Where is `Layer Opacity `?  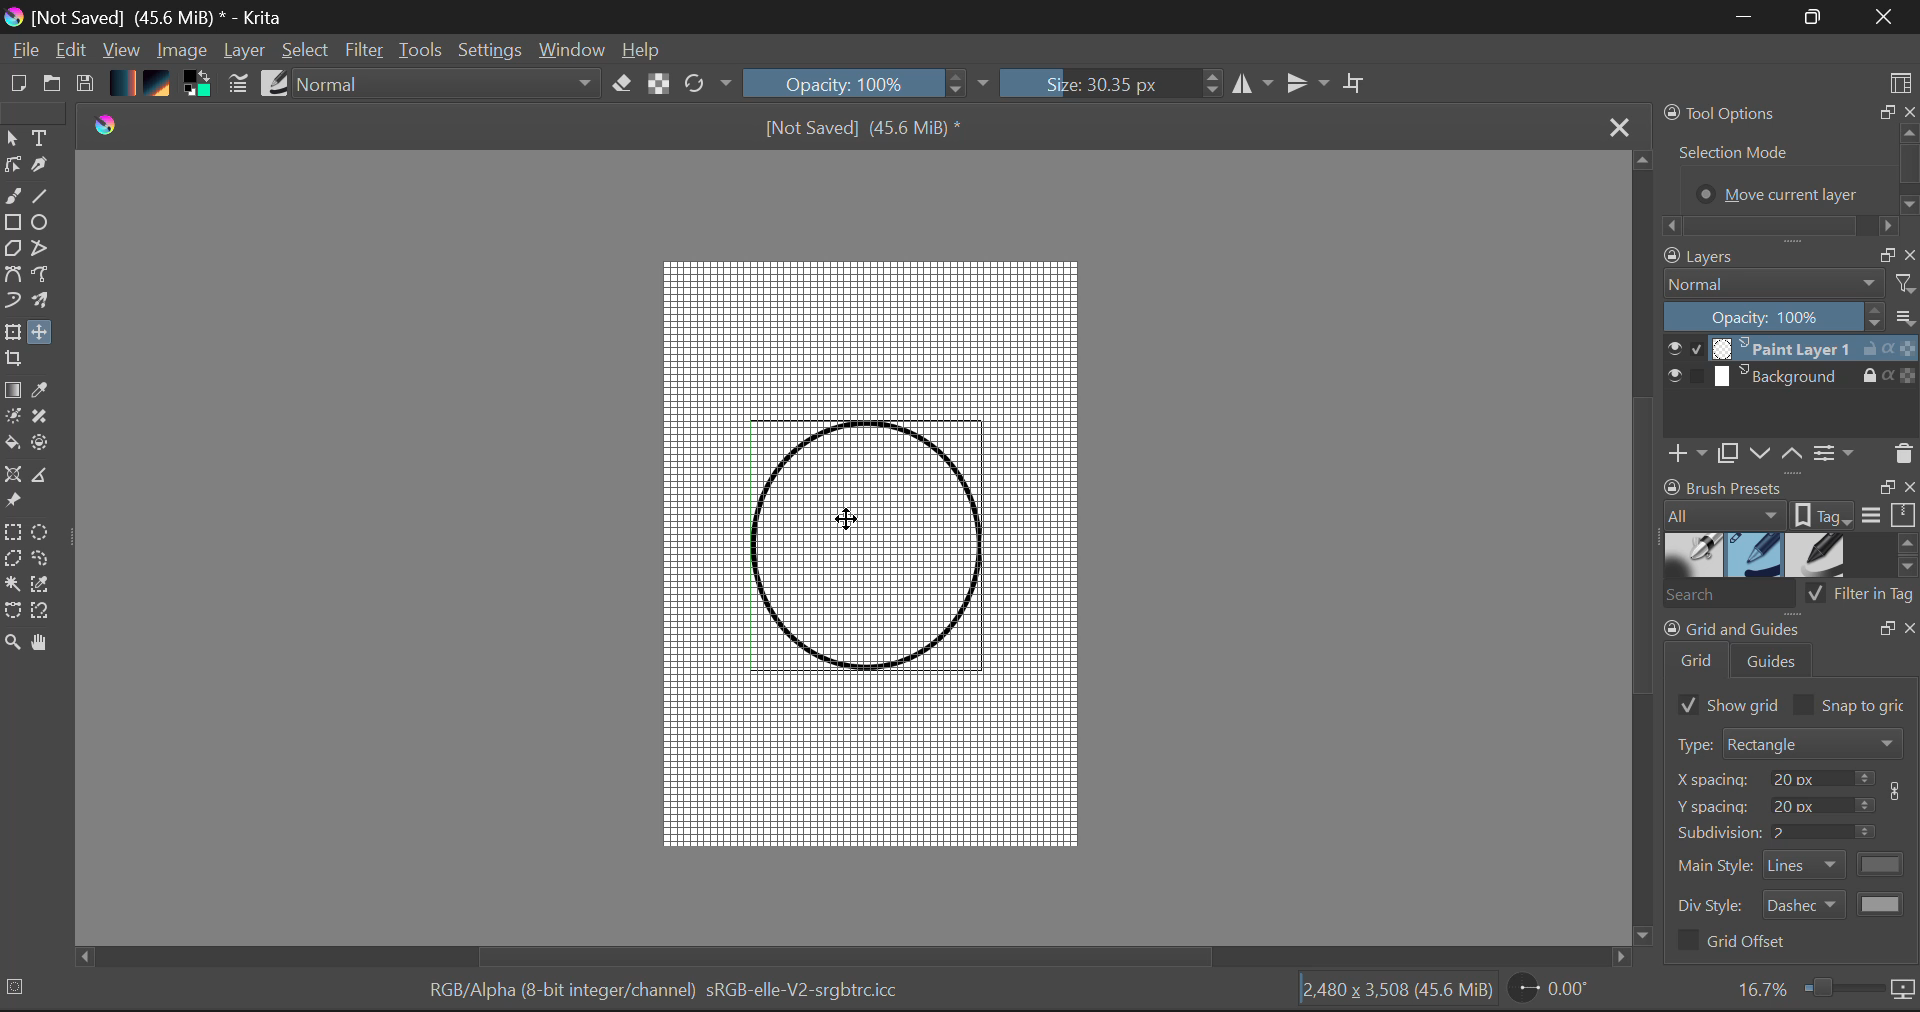
Layer Opacity  is located at coordinates (1790, 317).